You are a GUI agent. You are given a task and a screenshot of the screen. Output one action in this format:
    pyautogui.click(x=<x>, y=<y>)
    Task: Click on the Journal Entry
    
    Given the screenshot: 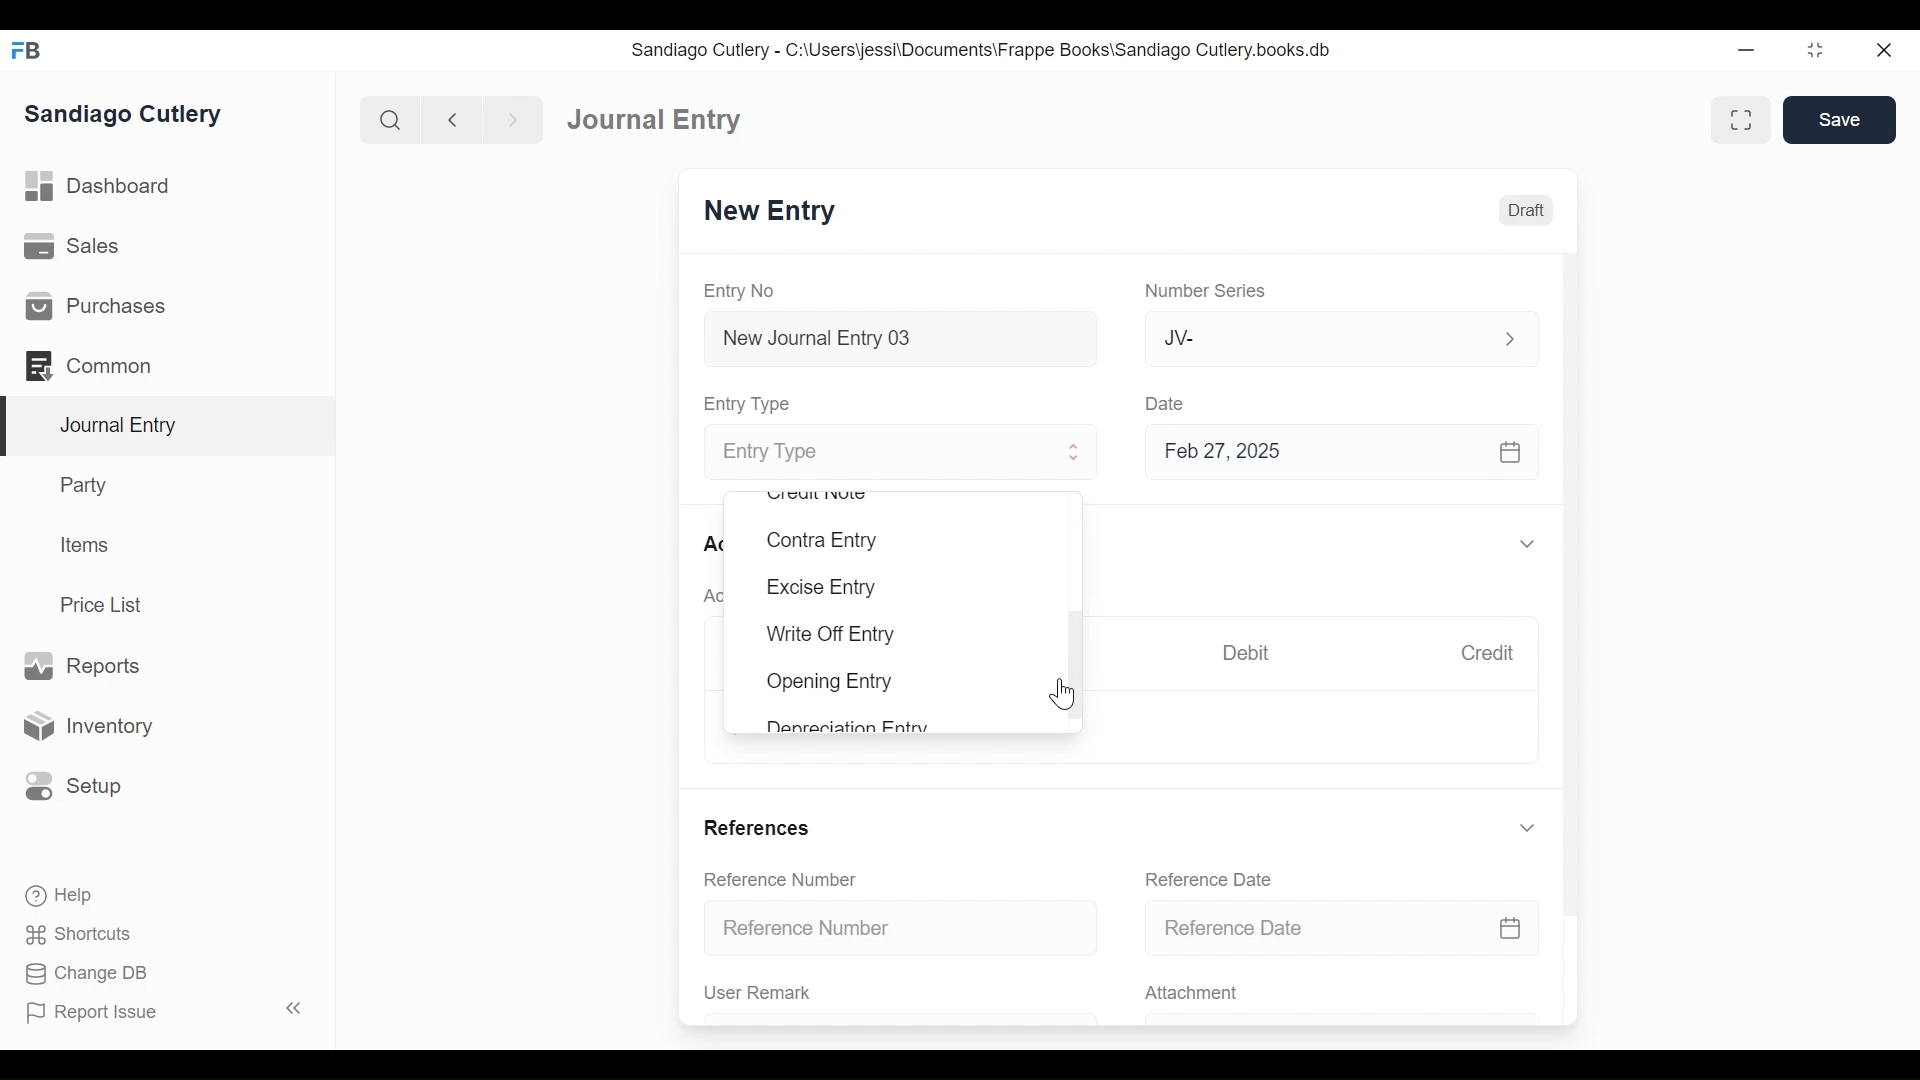 What is the action you would take?
    pyautogui.click(x=657, y=120)
    